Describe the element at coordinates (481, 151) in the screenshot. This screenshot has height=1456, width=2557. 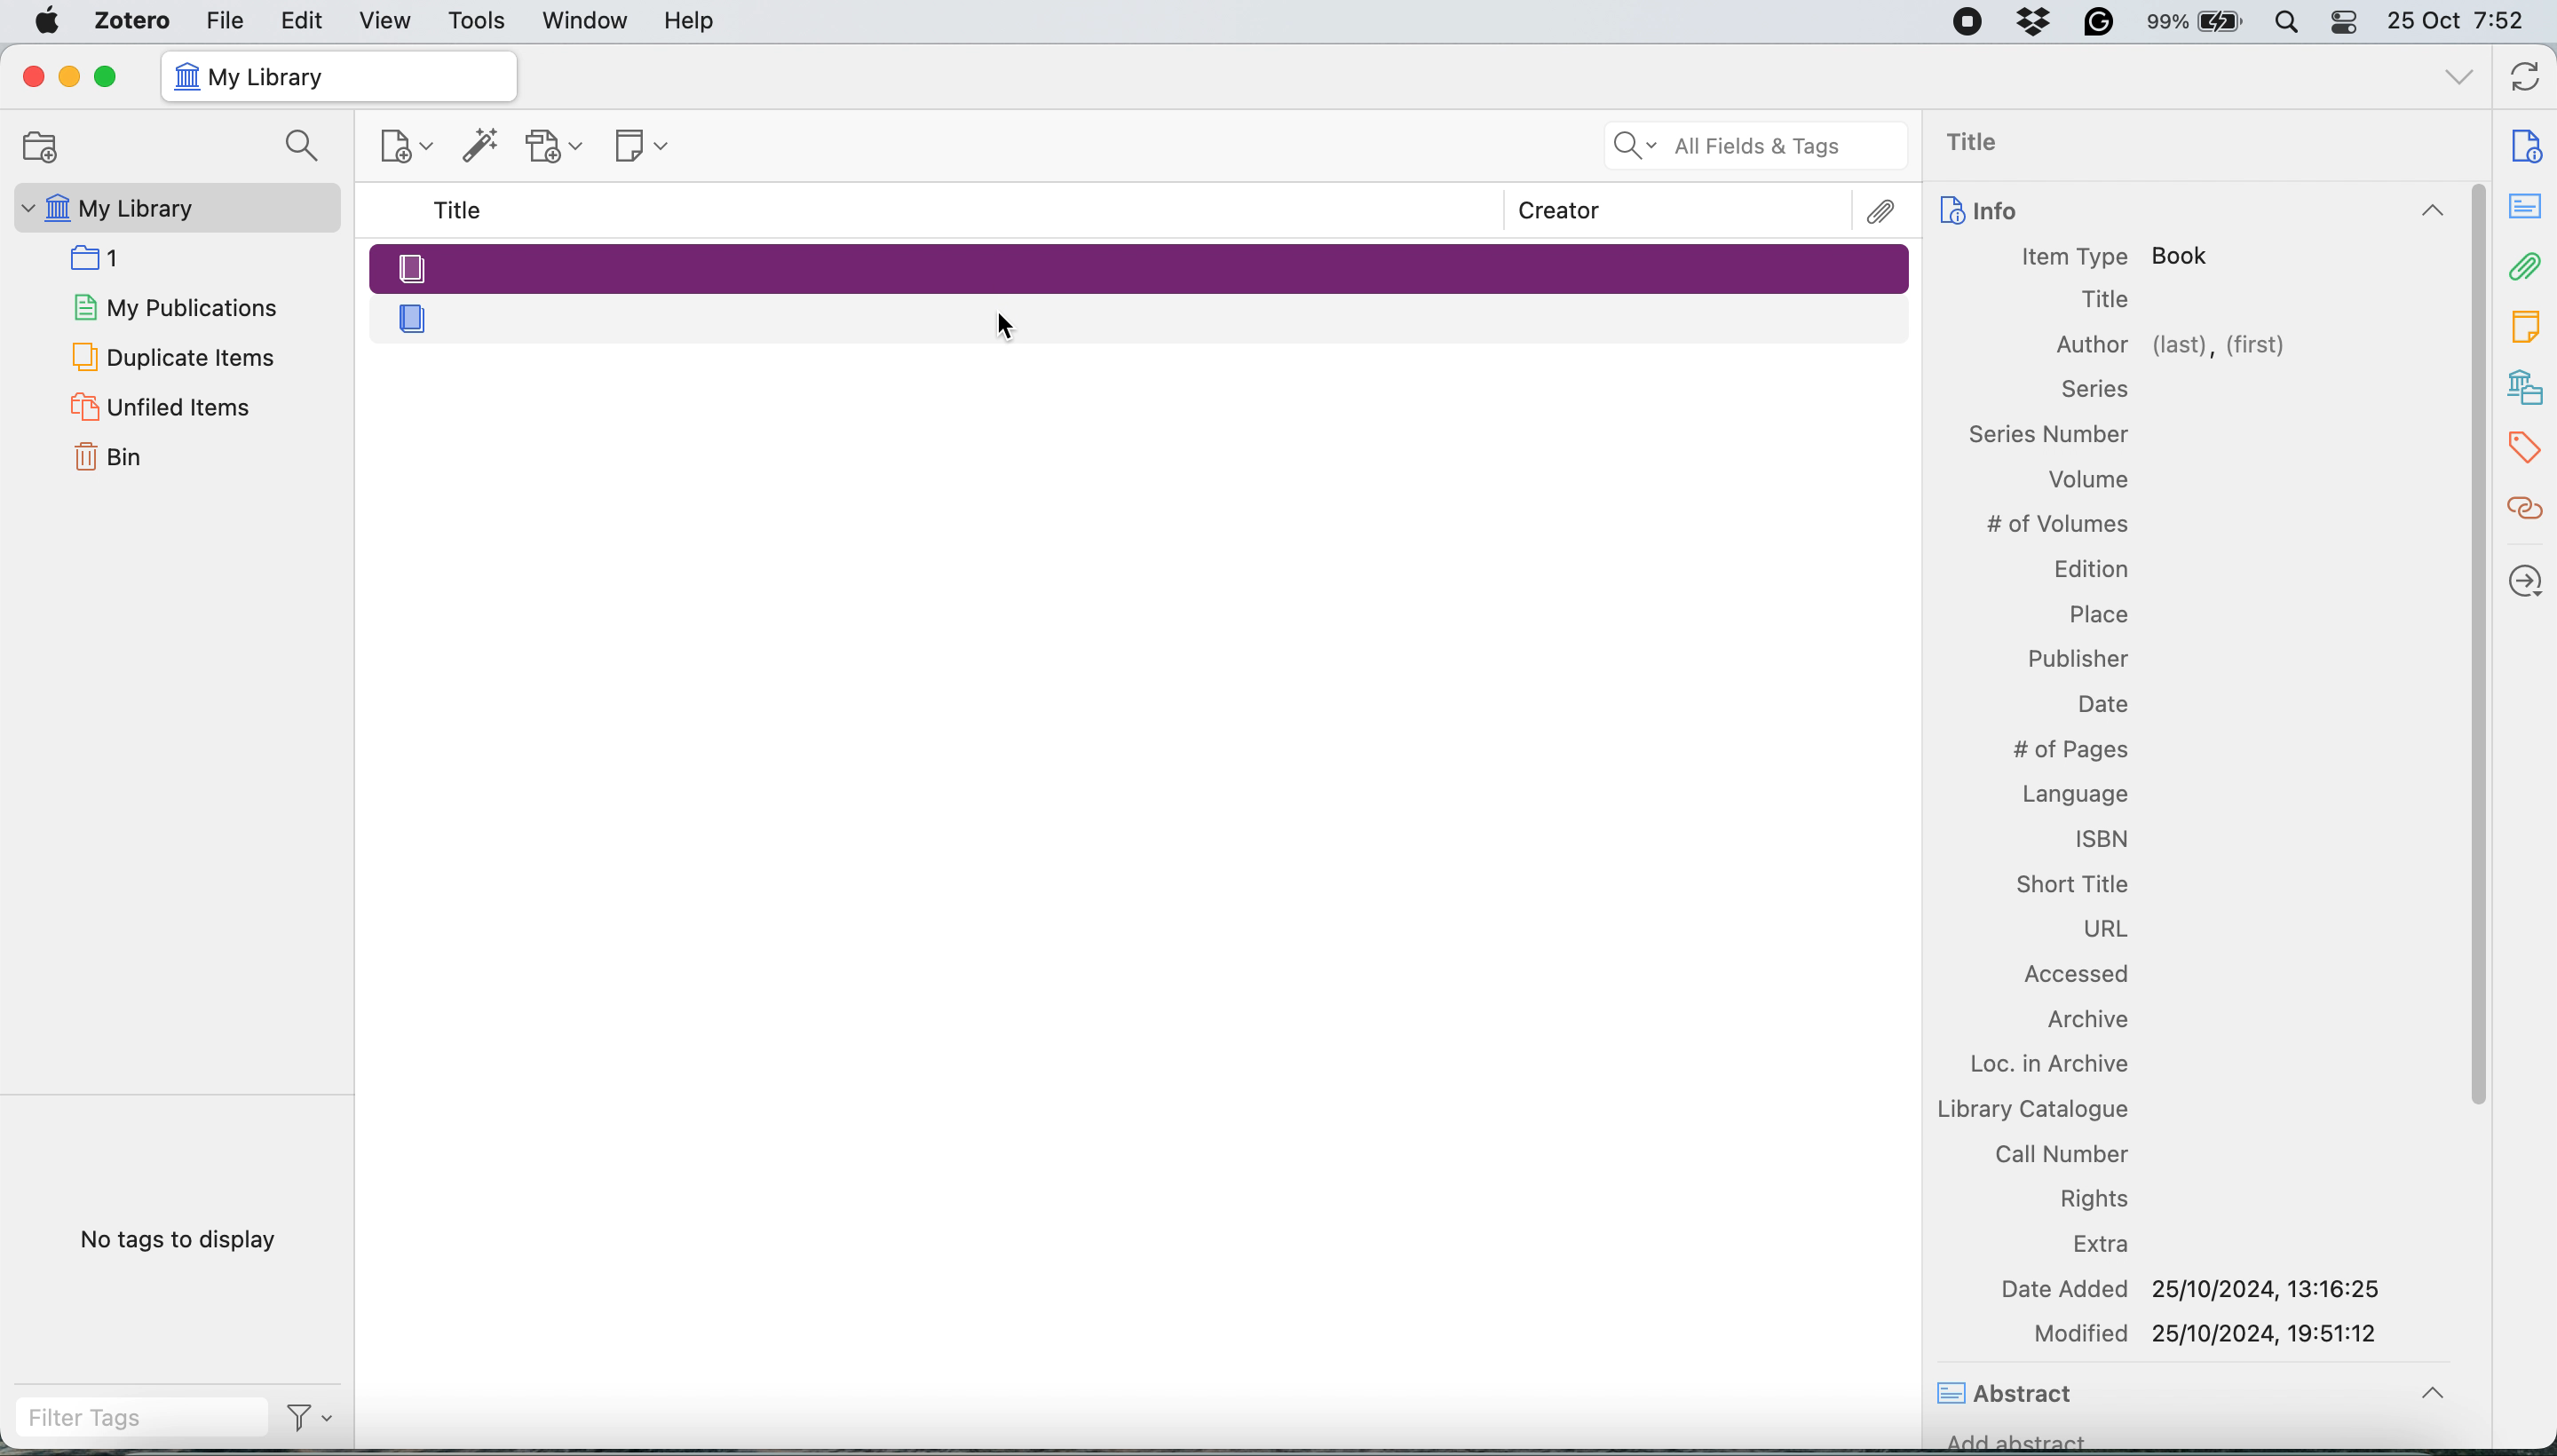
I see `Add Item` at that location.